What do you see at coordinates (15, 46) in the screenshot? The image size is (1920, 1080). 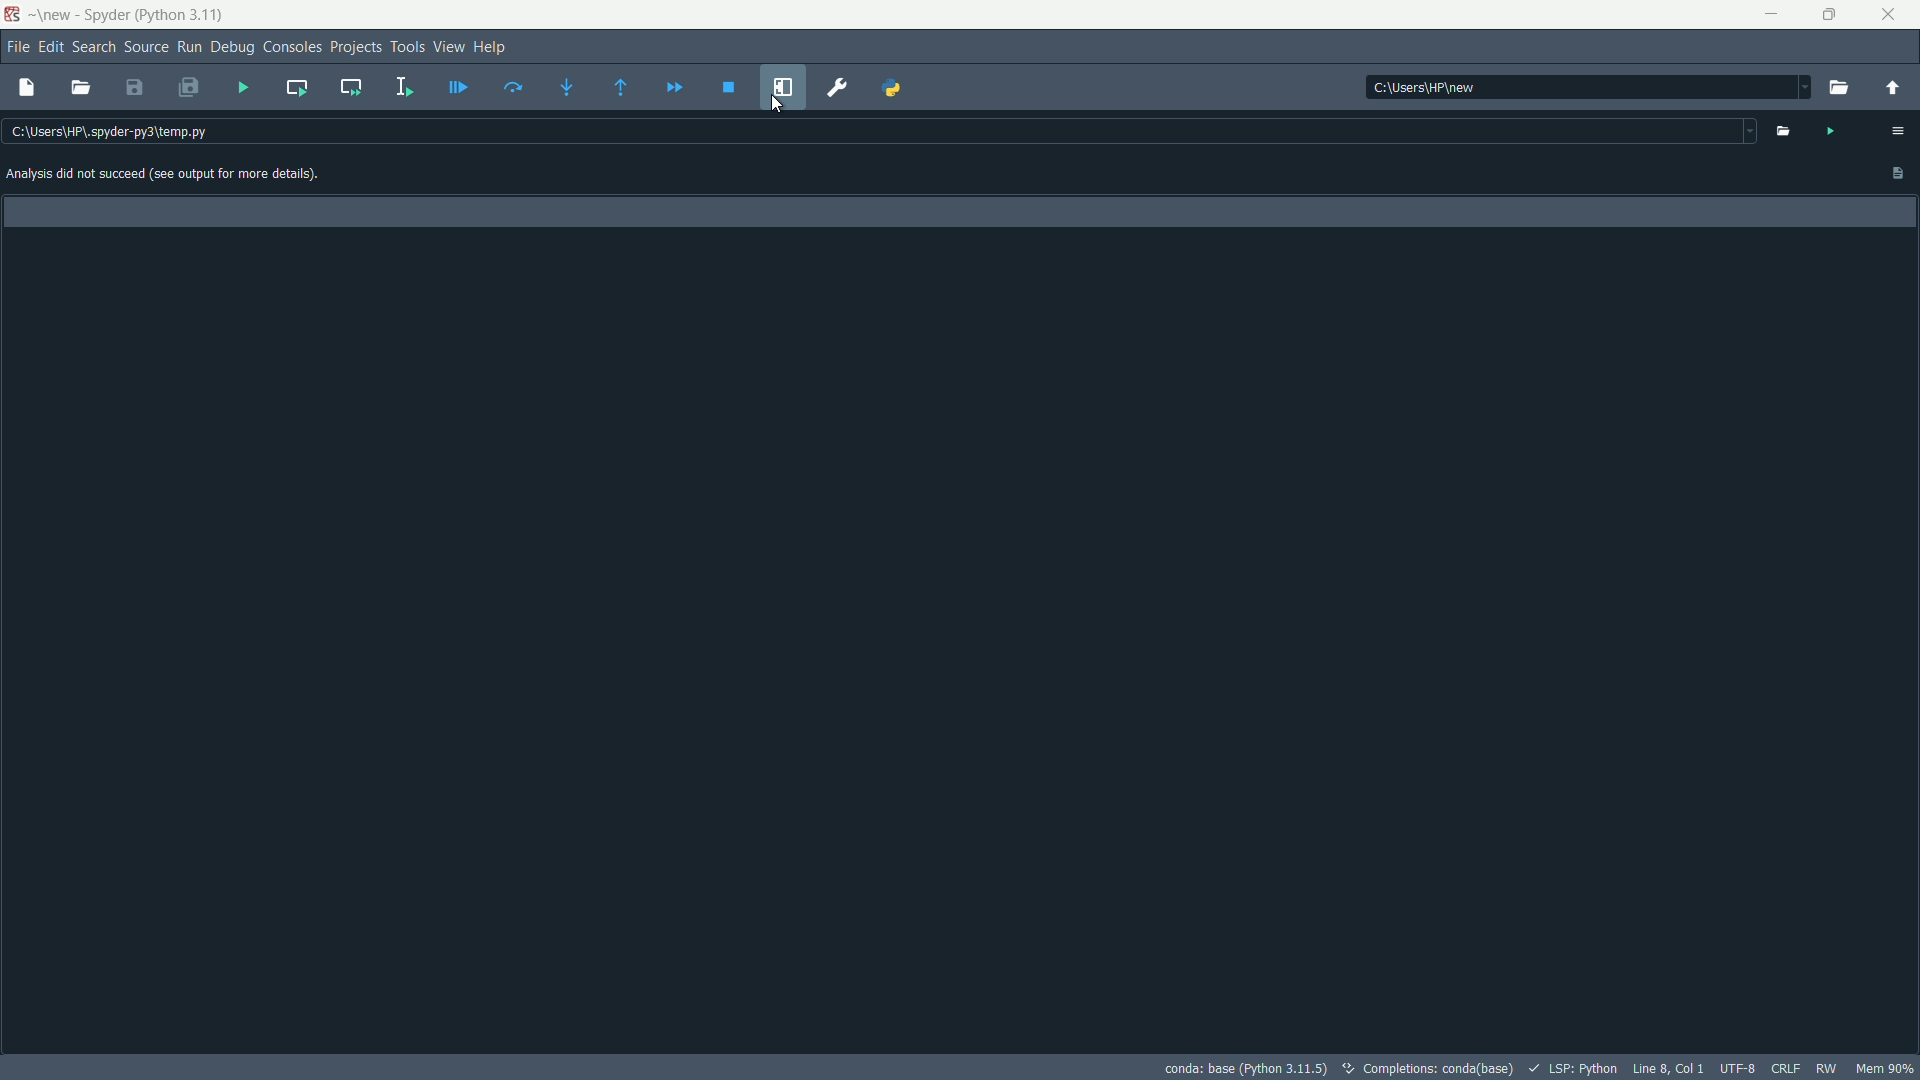 I see `file menu` at bounding box center [15, 46].